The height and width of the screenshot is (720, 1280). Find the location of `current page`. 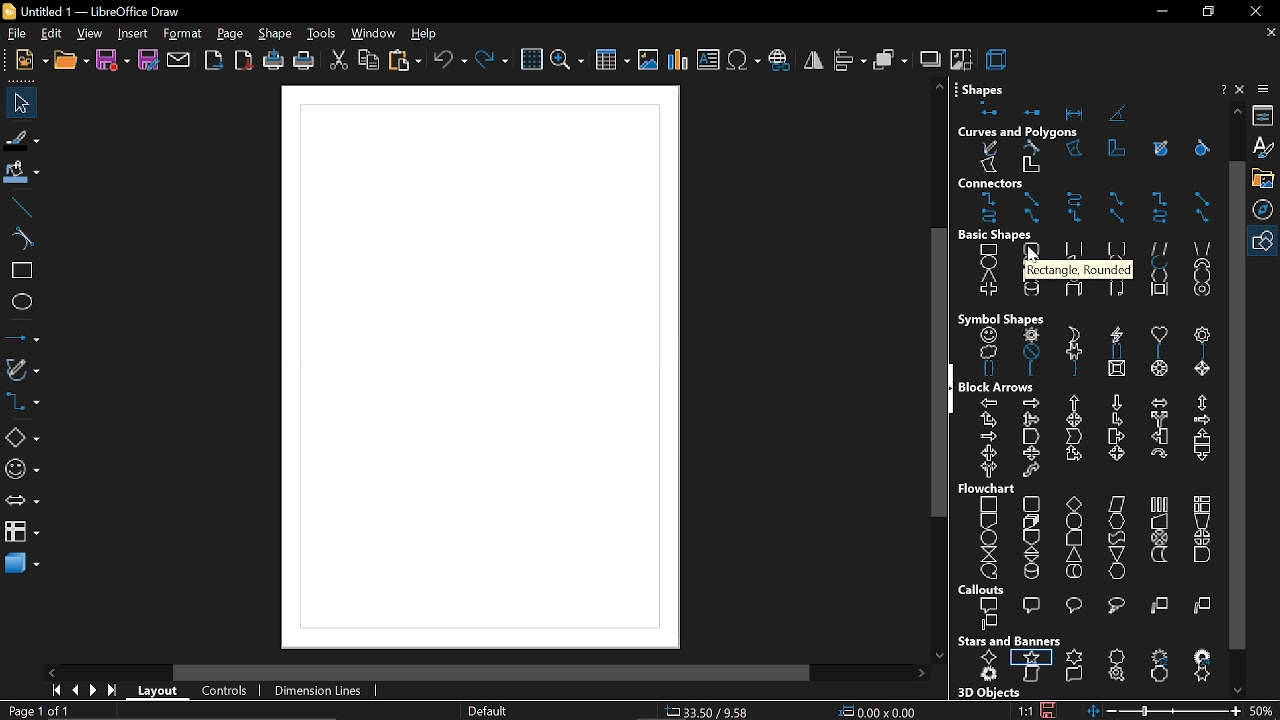

current page is located at coordinates (38, 711).